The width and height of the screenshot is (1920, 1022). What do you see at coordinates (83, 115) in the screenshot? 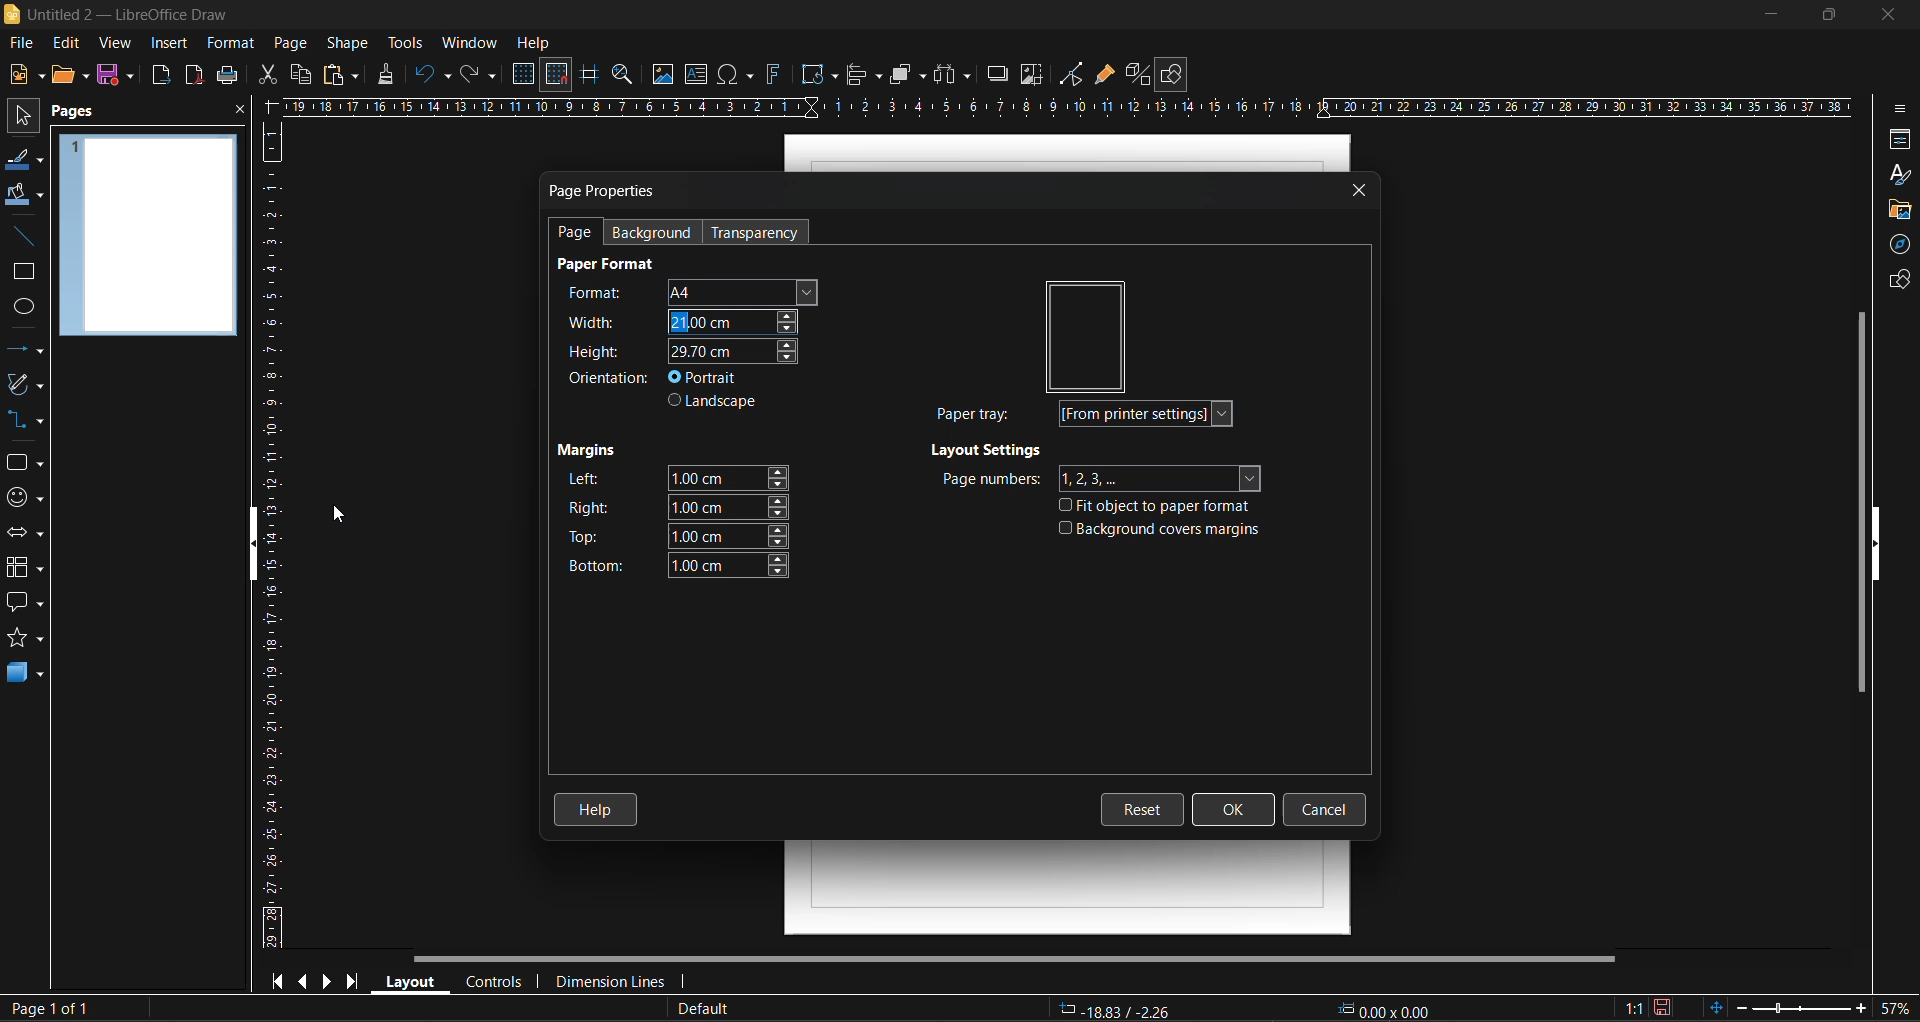
I see `pages` at bounding box center [83, 115].